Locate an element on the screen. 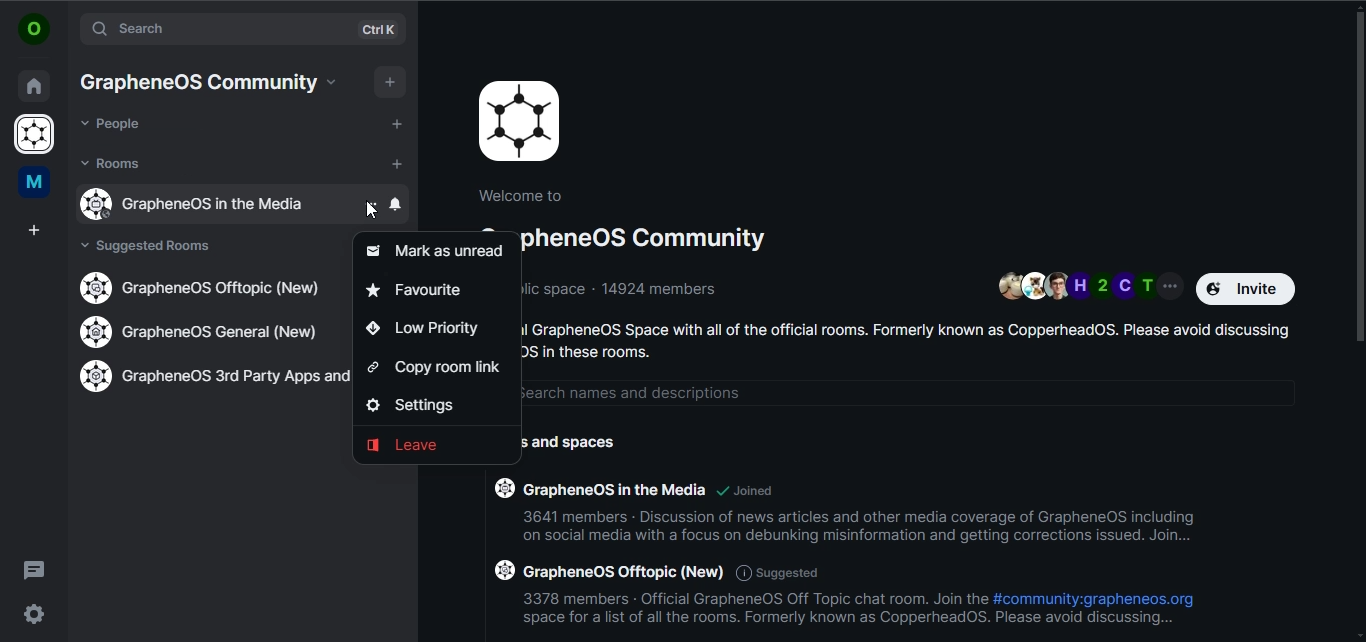  icon is located at coordinates (520, 121).